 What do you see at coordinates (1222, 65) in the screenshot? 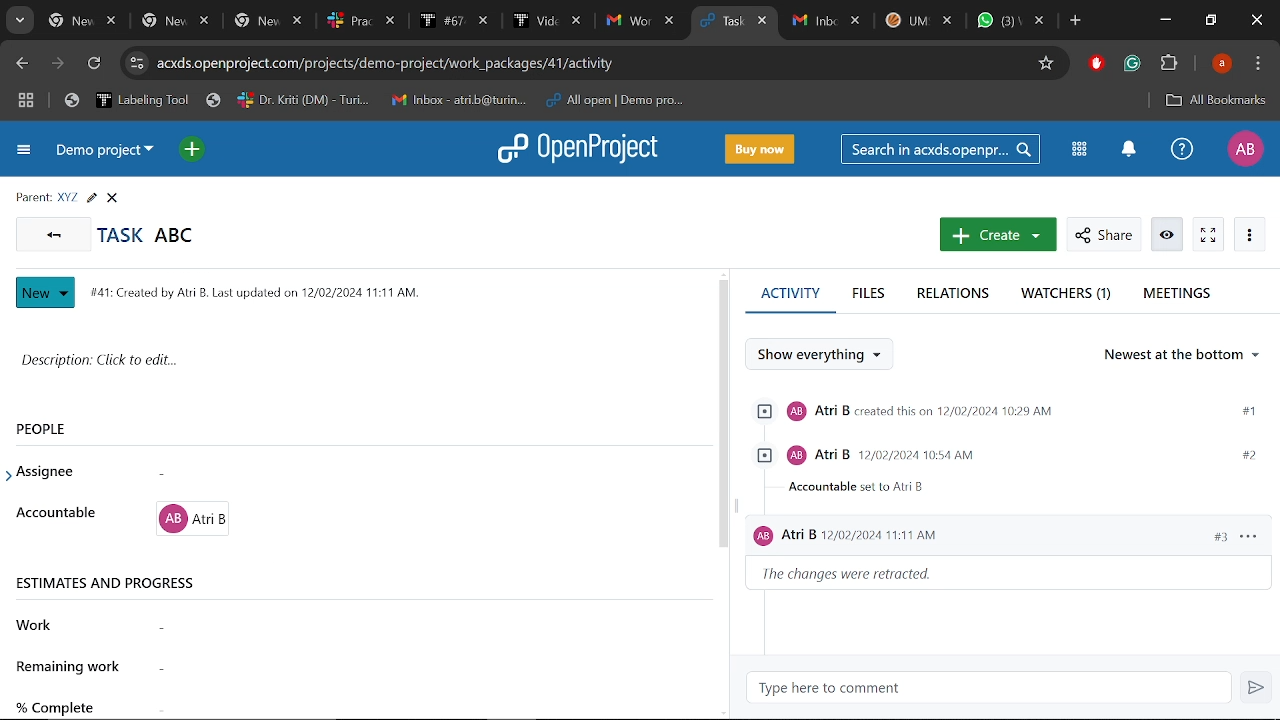
I see `Profile` at bounding box center [1222, 65].